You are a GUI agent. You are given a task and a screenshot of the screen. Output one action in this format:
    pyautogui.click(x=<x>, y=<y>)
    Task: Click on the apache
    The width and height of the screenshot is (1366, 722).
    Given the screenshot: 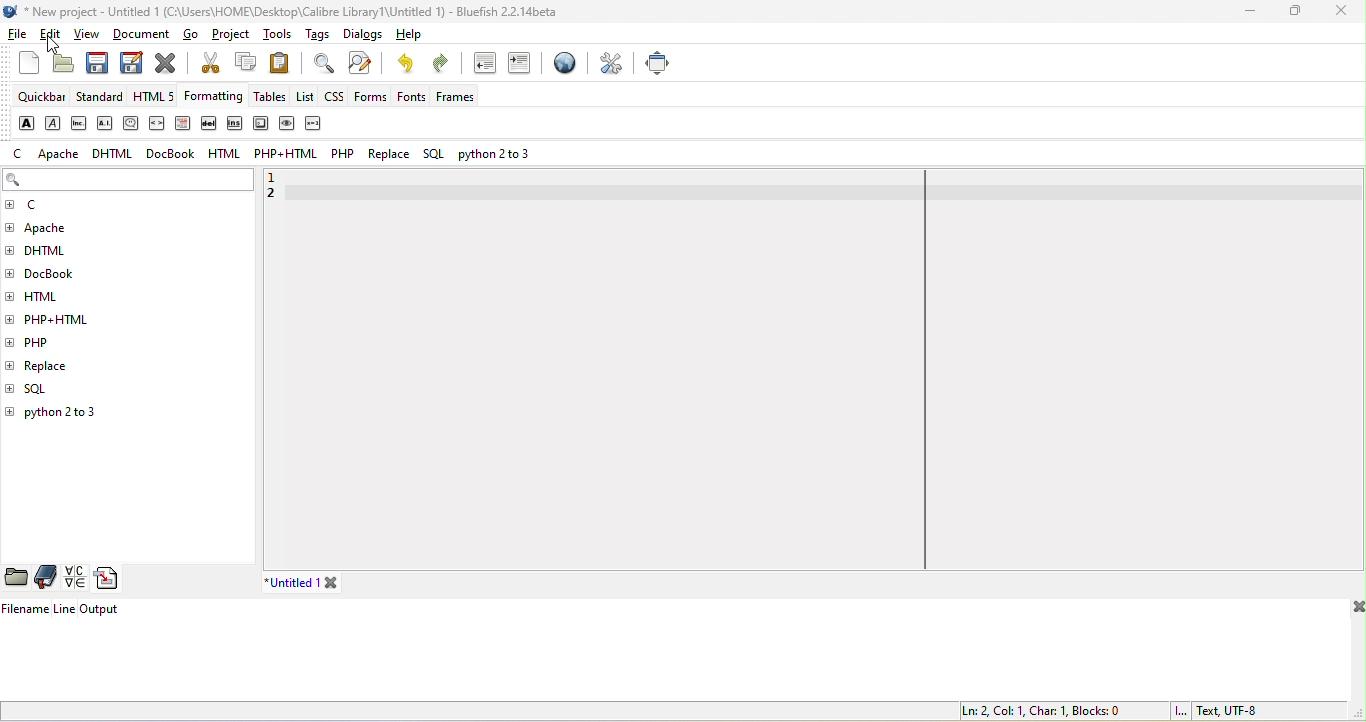 What is the action you would take?
    pyautogui.click(x=57, y=154)
    